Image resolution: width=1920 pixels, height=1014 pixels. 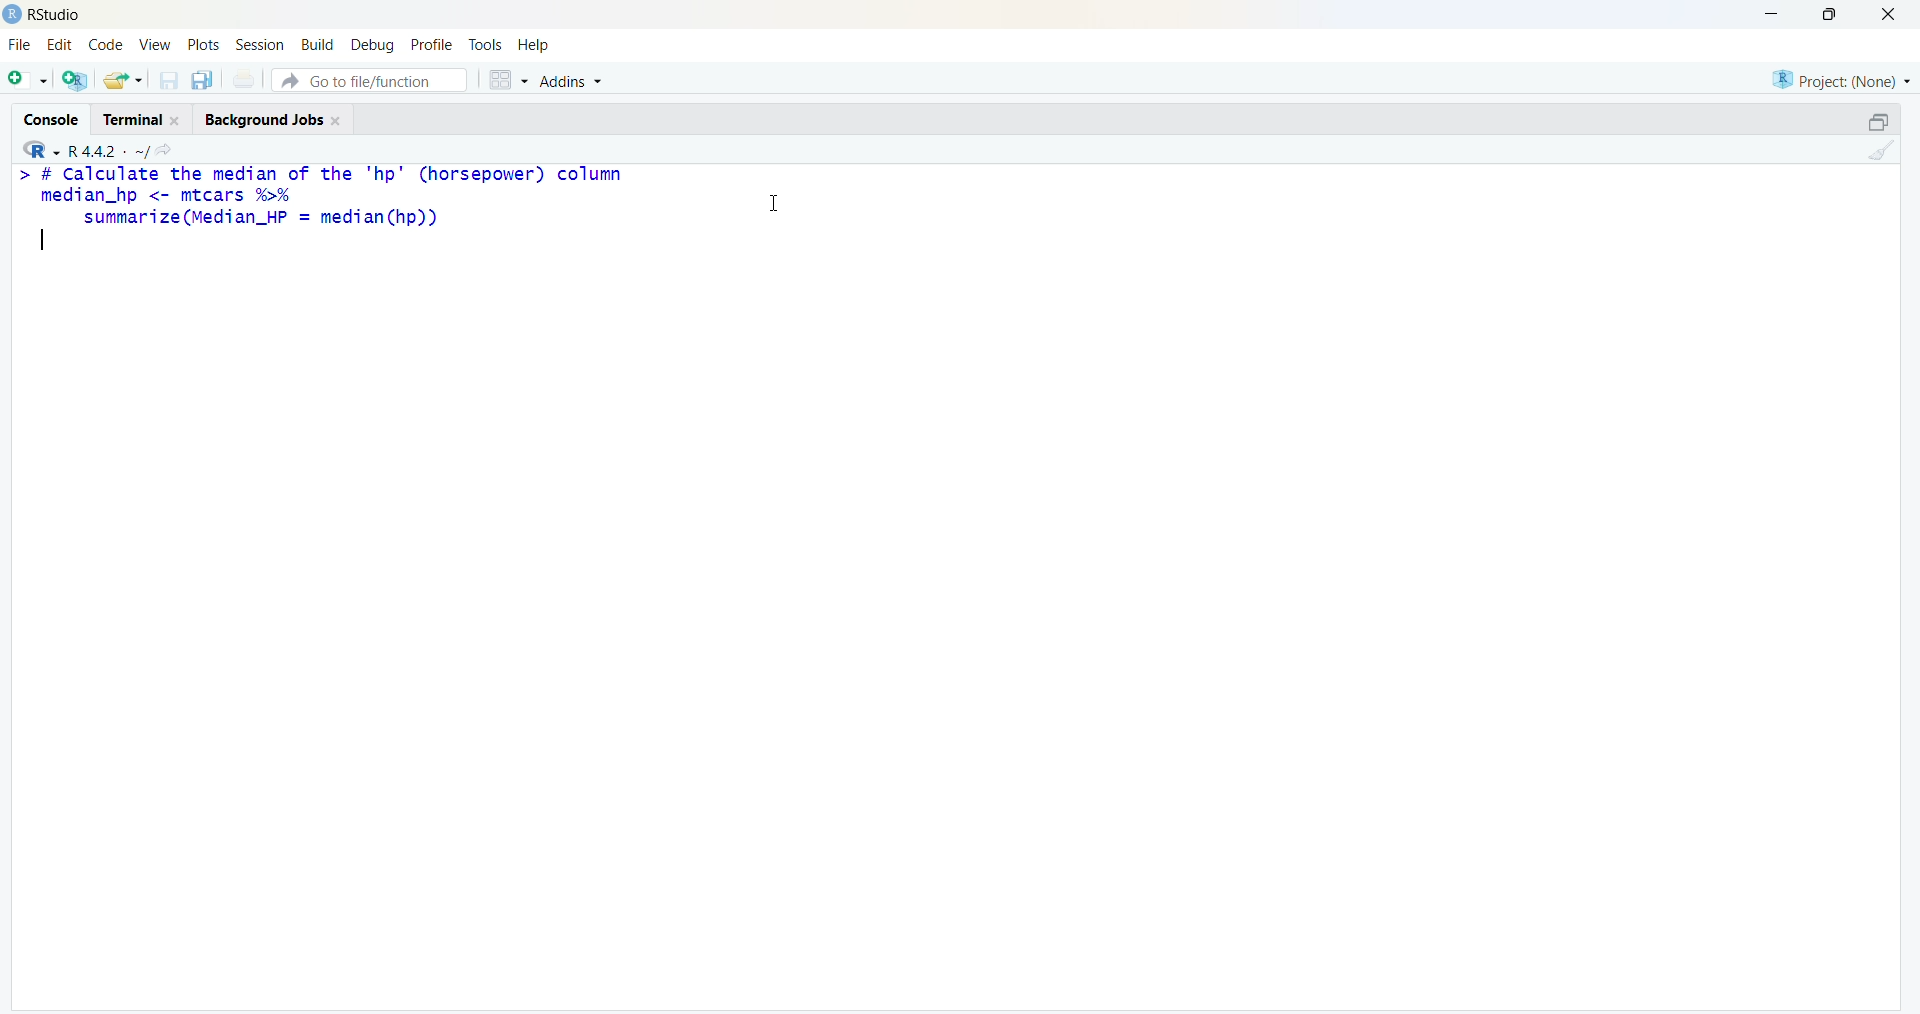 I want to click on share icon, so click(x=164, y=152).